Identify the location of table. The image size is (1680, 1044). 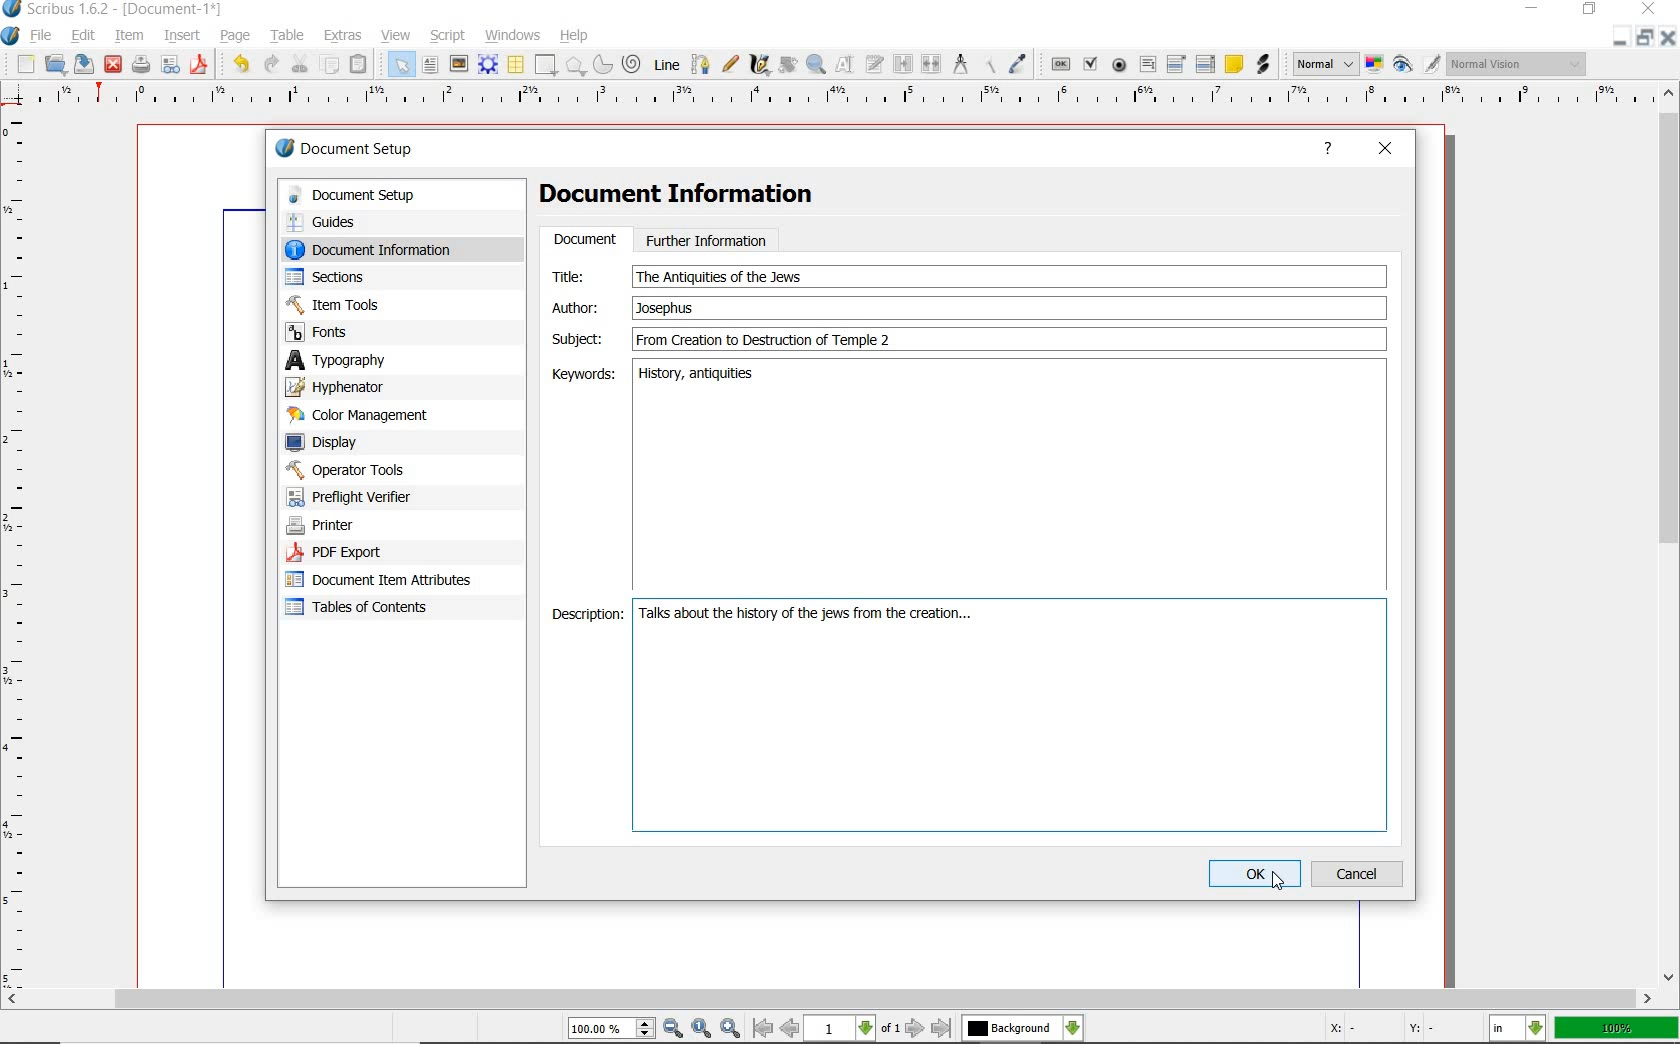
(288, 35).